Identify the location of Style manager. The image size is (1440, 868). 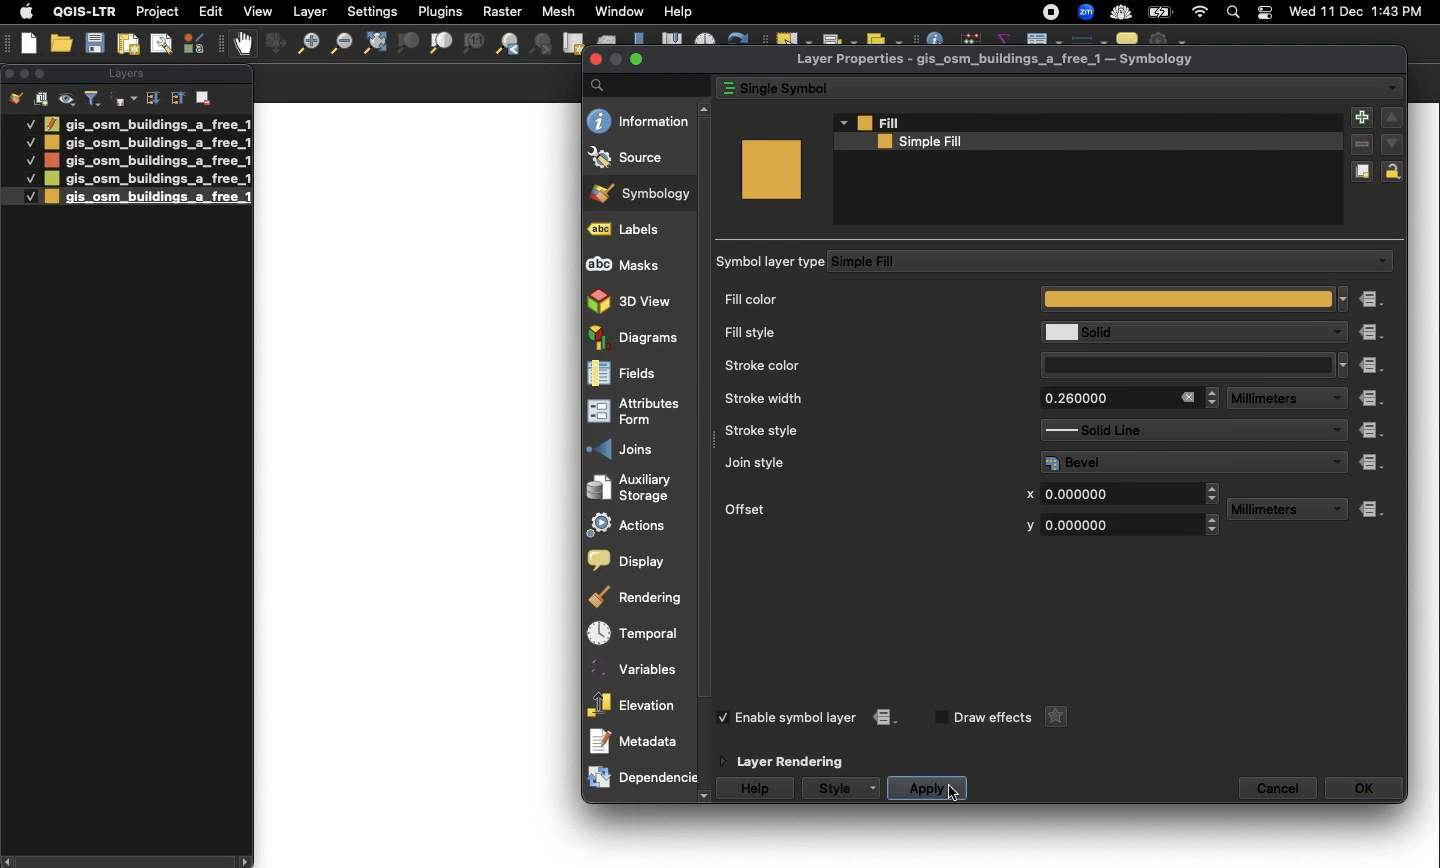
(273, 44).